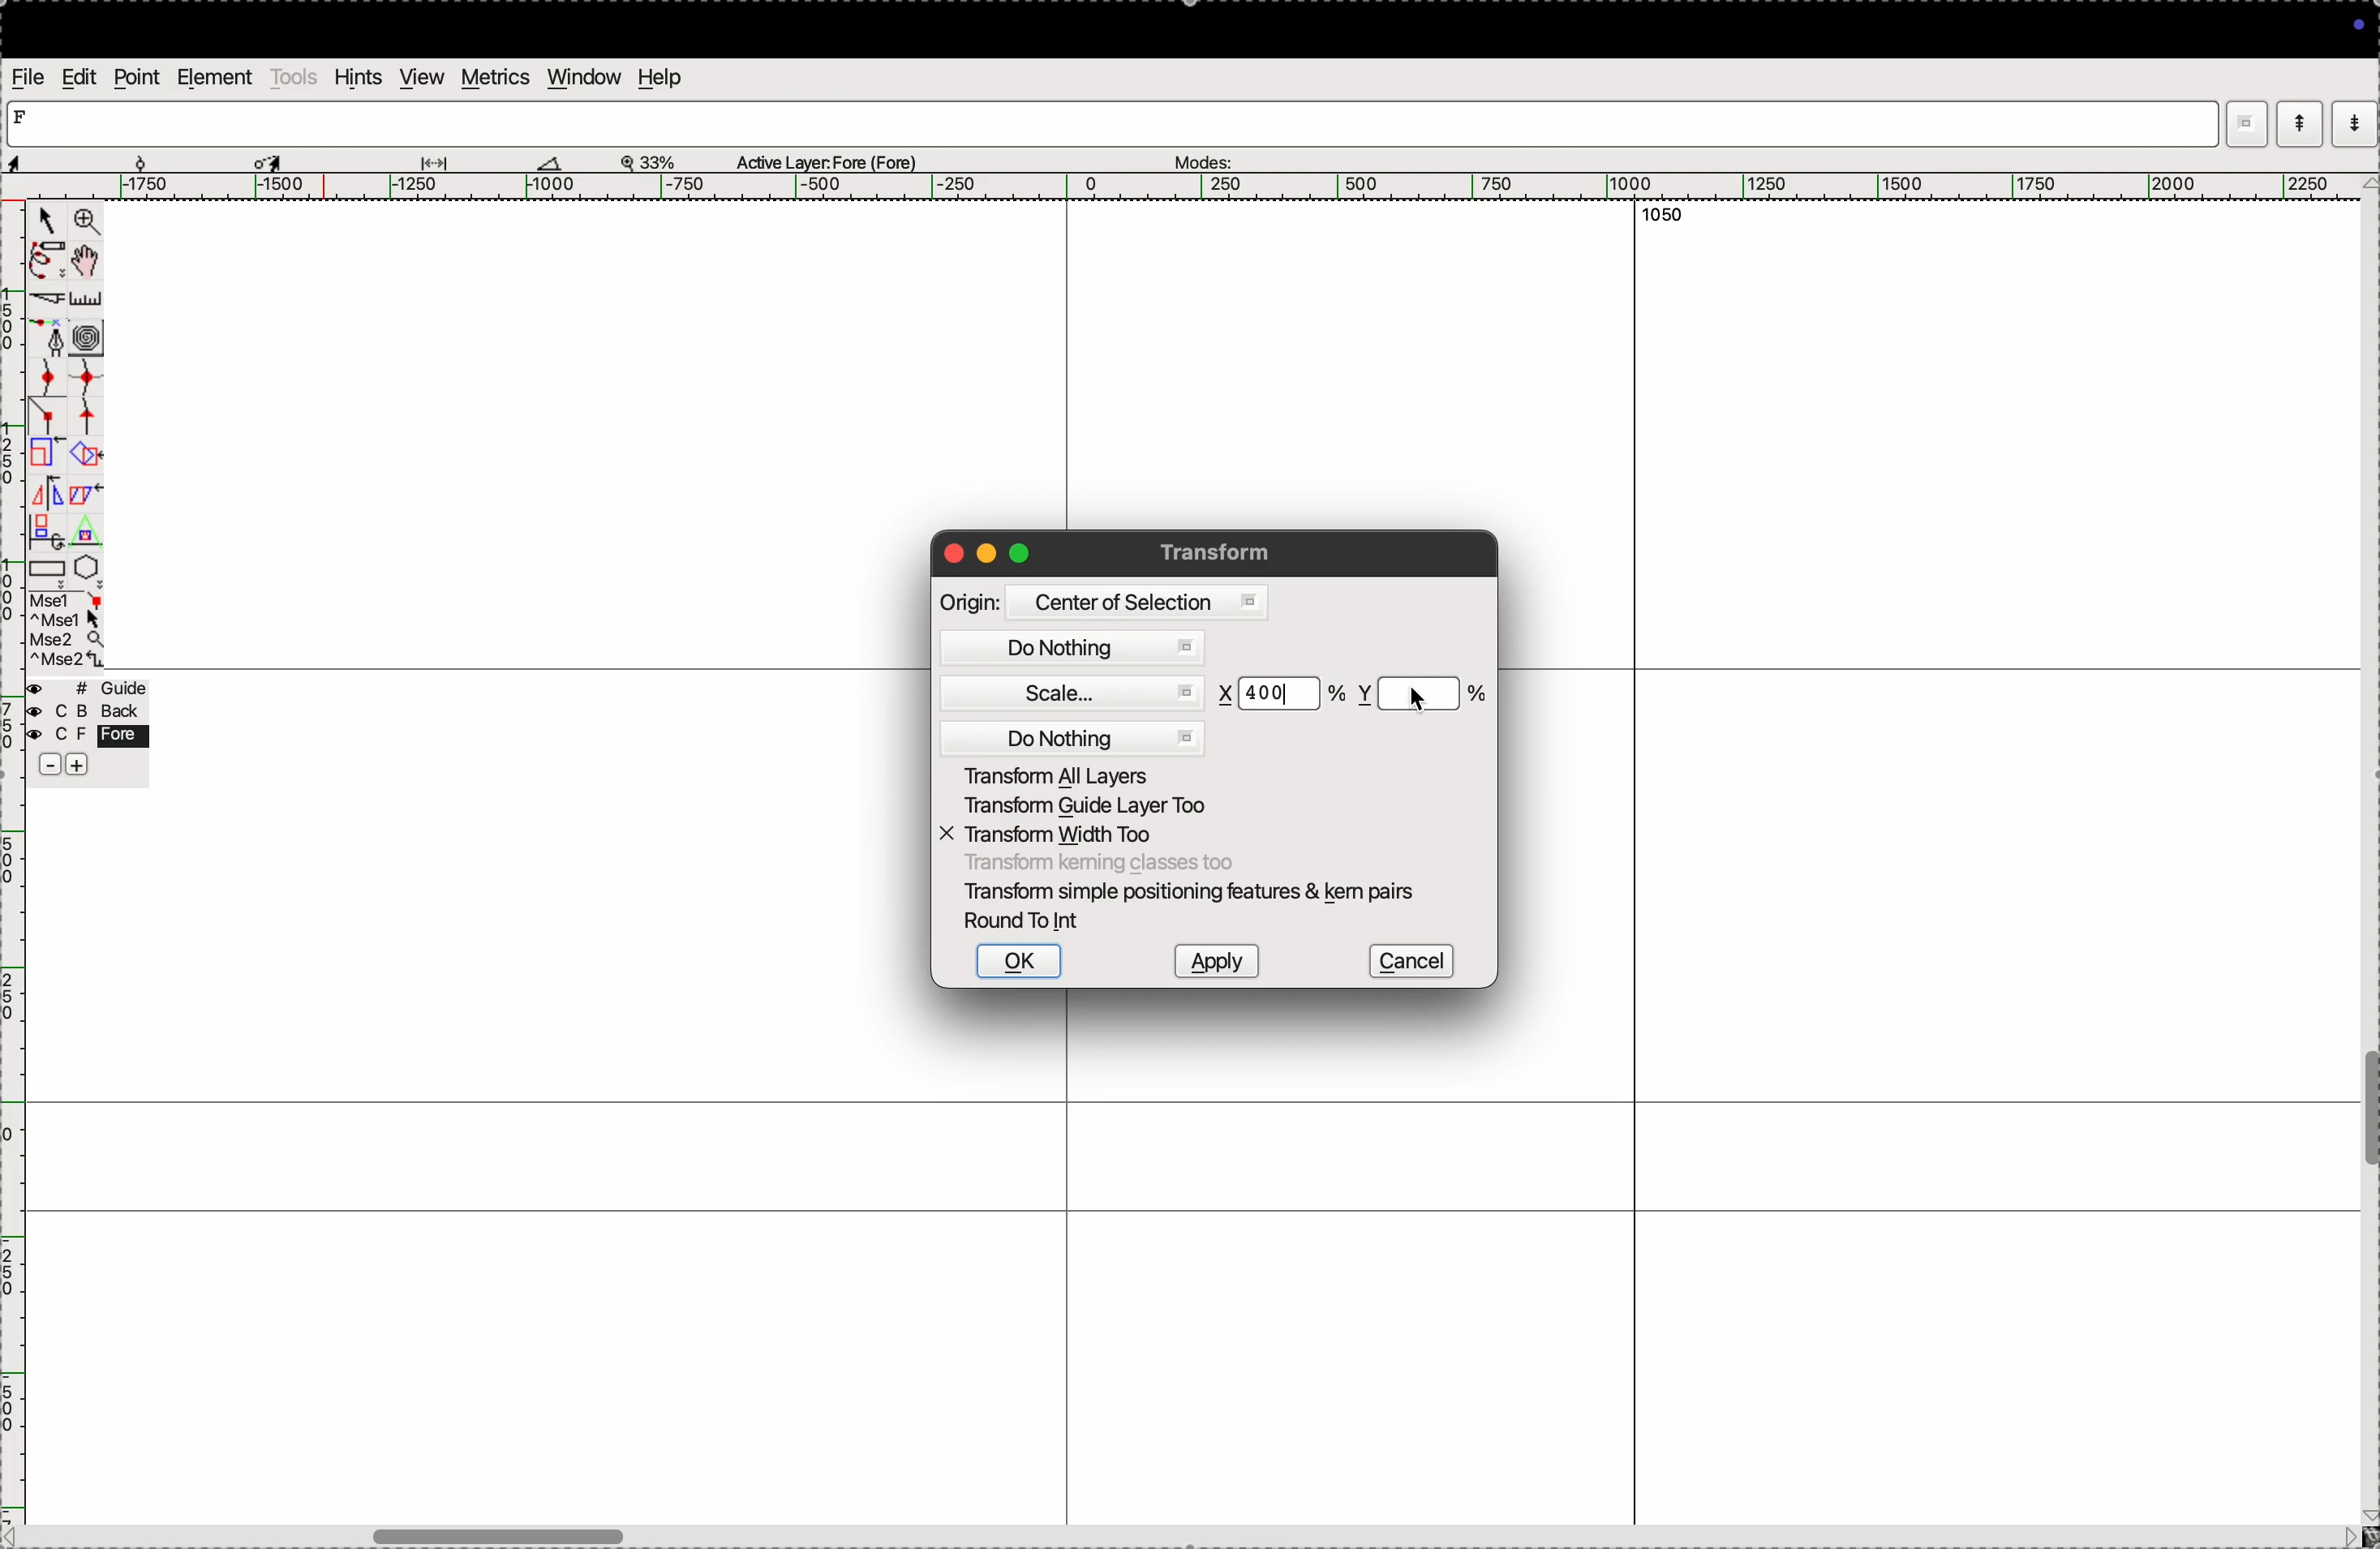 This screenshot has height=1549, width=2380. I want to click on add, so click(79, 768).